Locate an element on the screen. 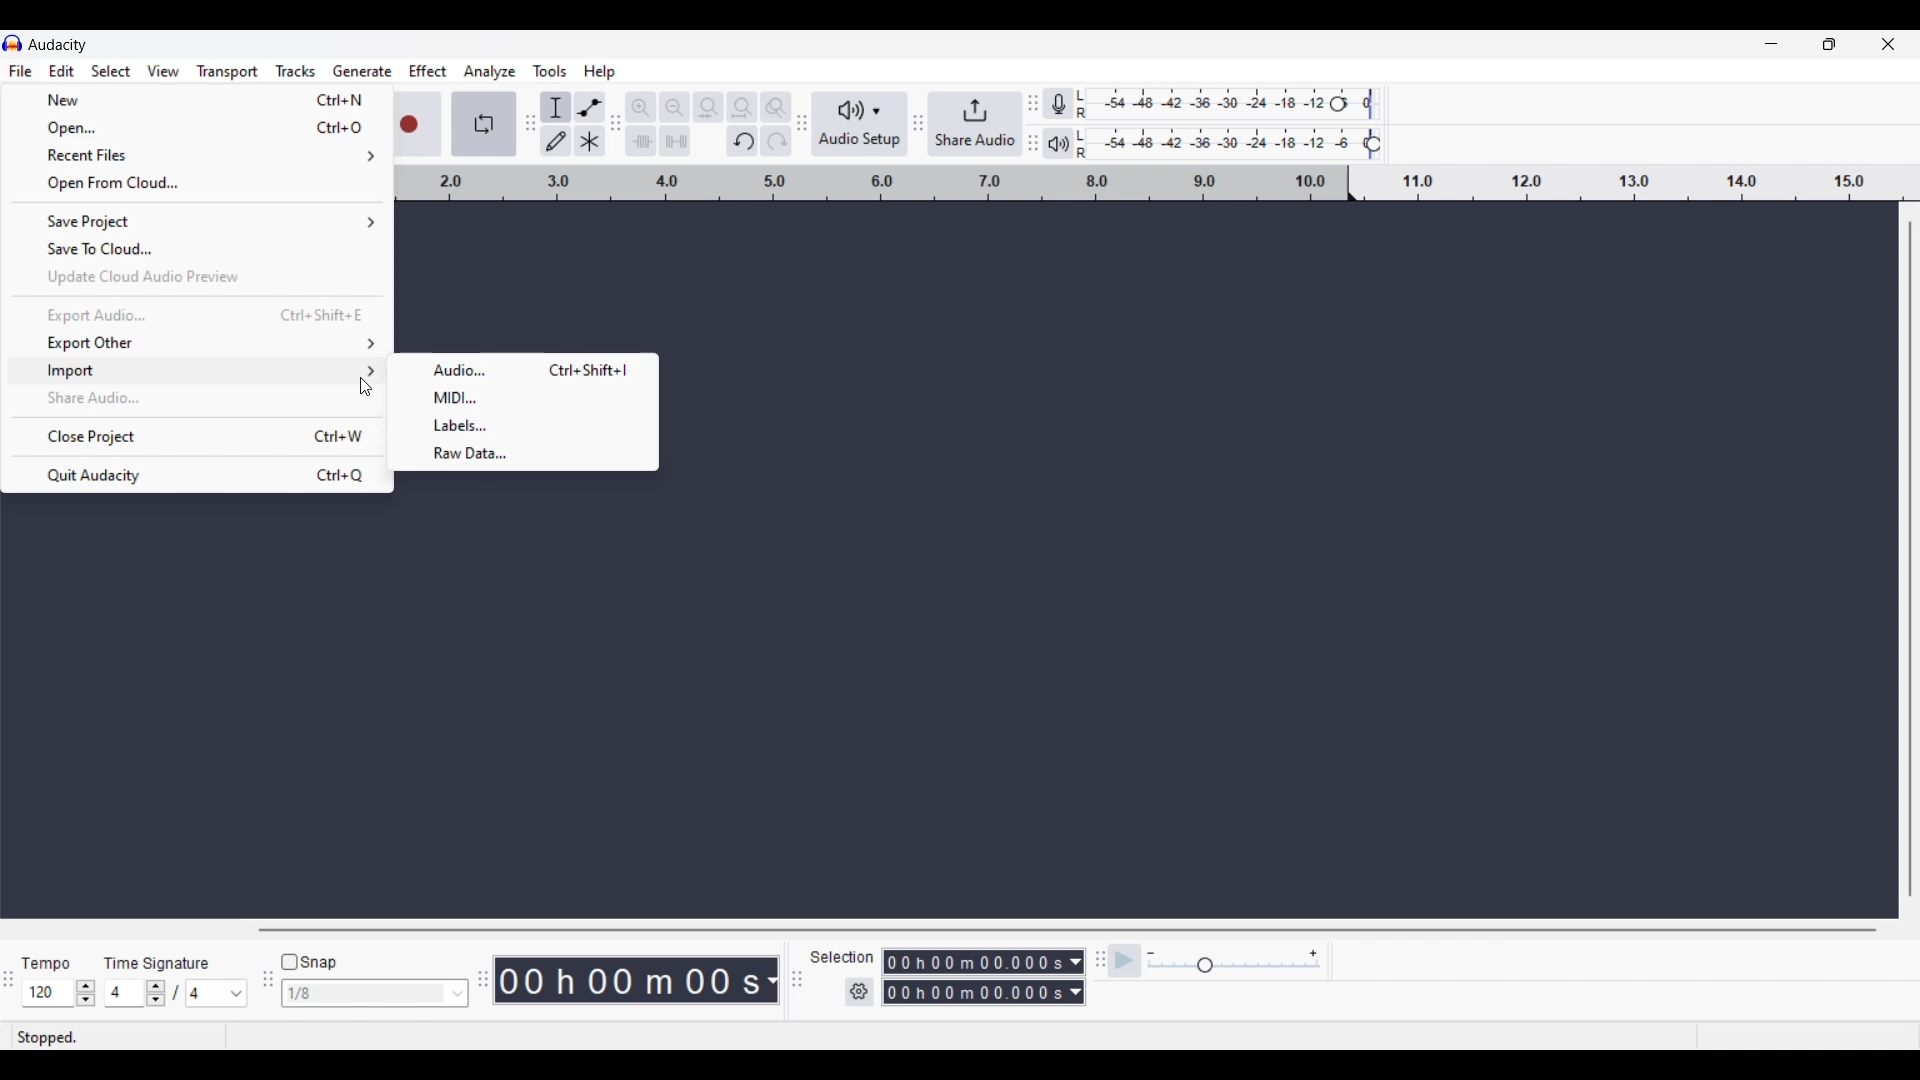 The height and width of the screenshot is (1080, 1920). Export audio   Ctrl+Shift+L is located at coordinates (197, 316).